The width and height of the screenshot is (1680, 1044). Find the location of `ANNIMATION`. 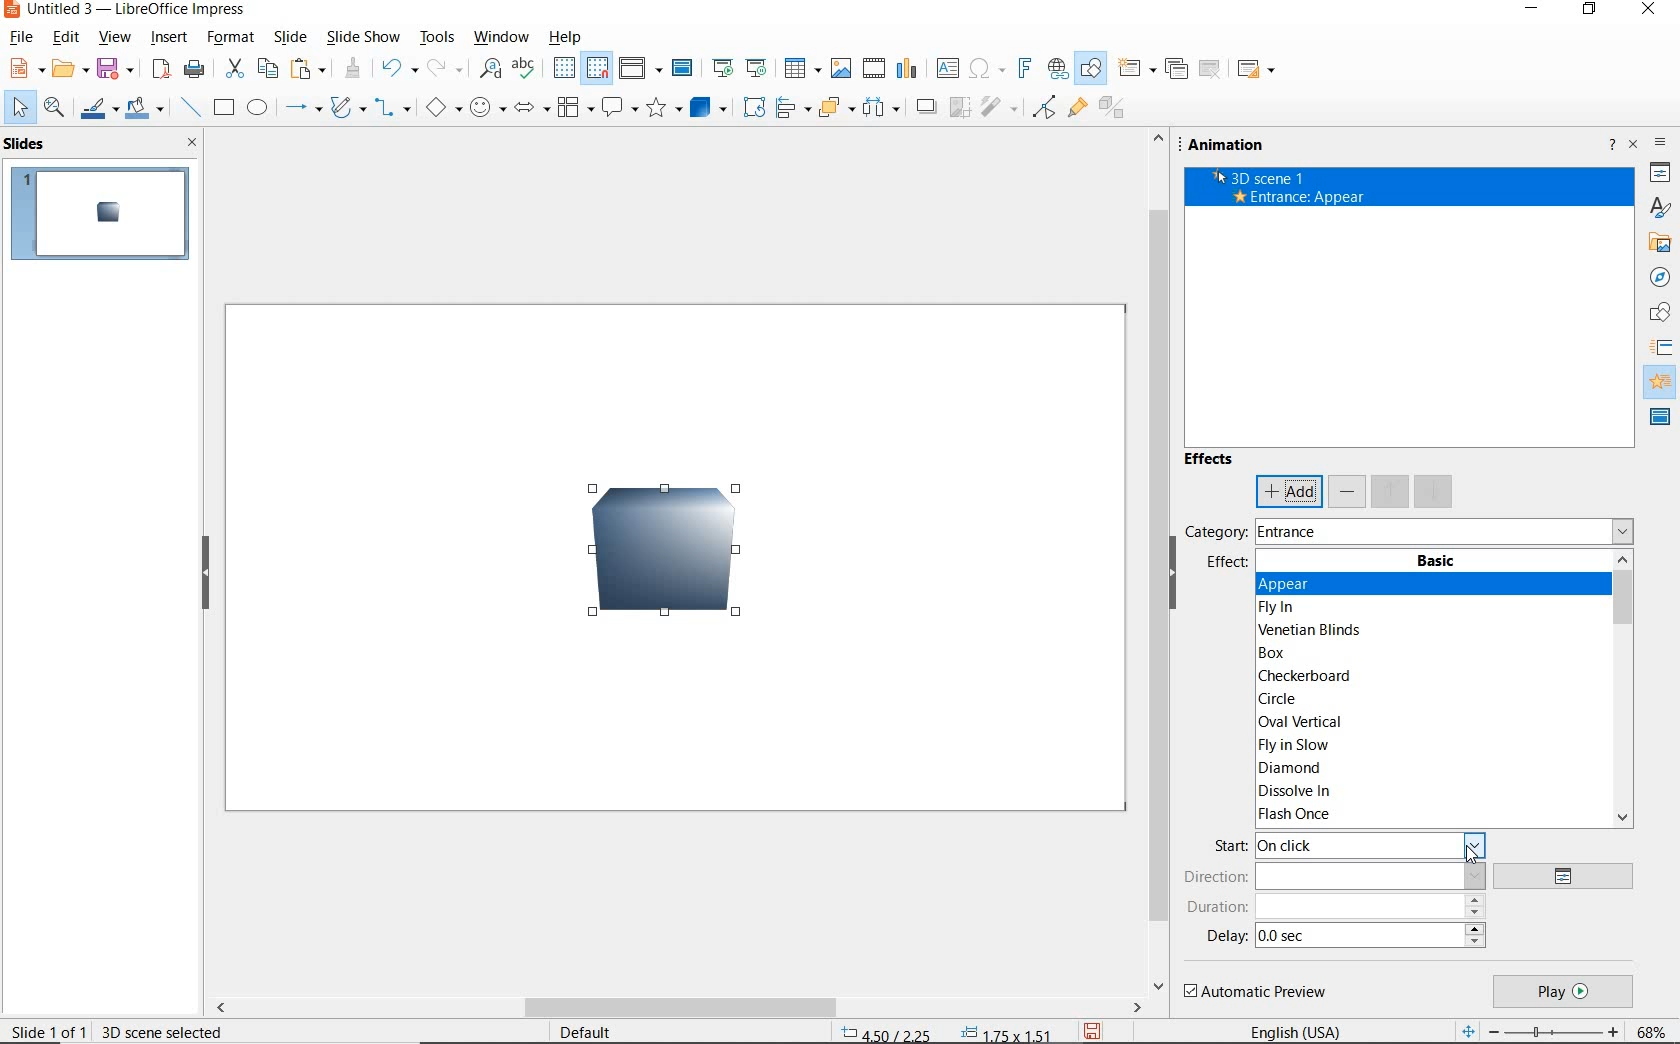

ANNIMATION is located at coordinates (1662, 381).